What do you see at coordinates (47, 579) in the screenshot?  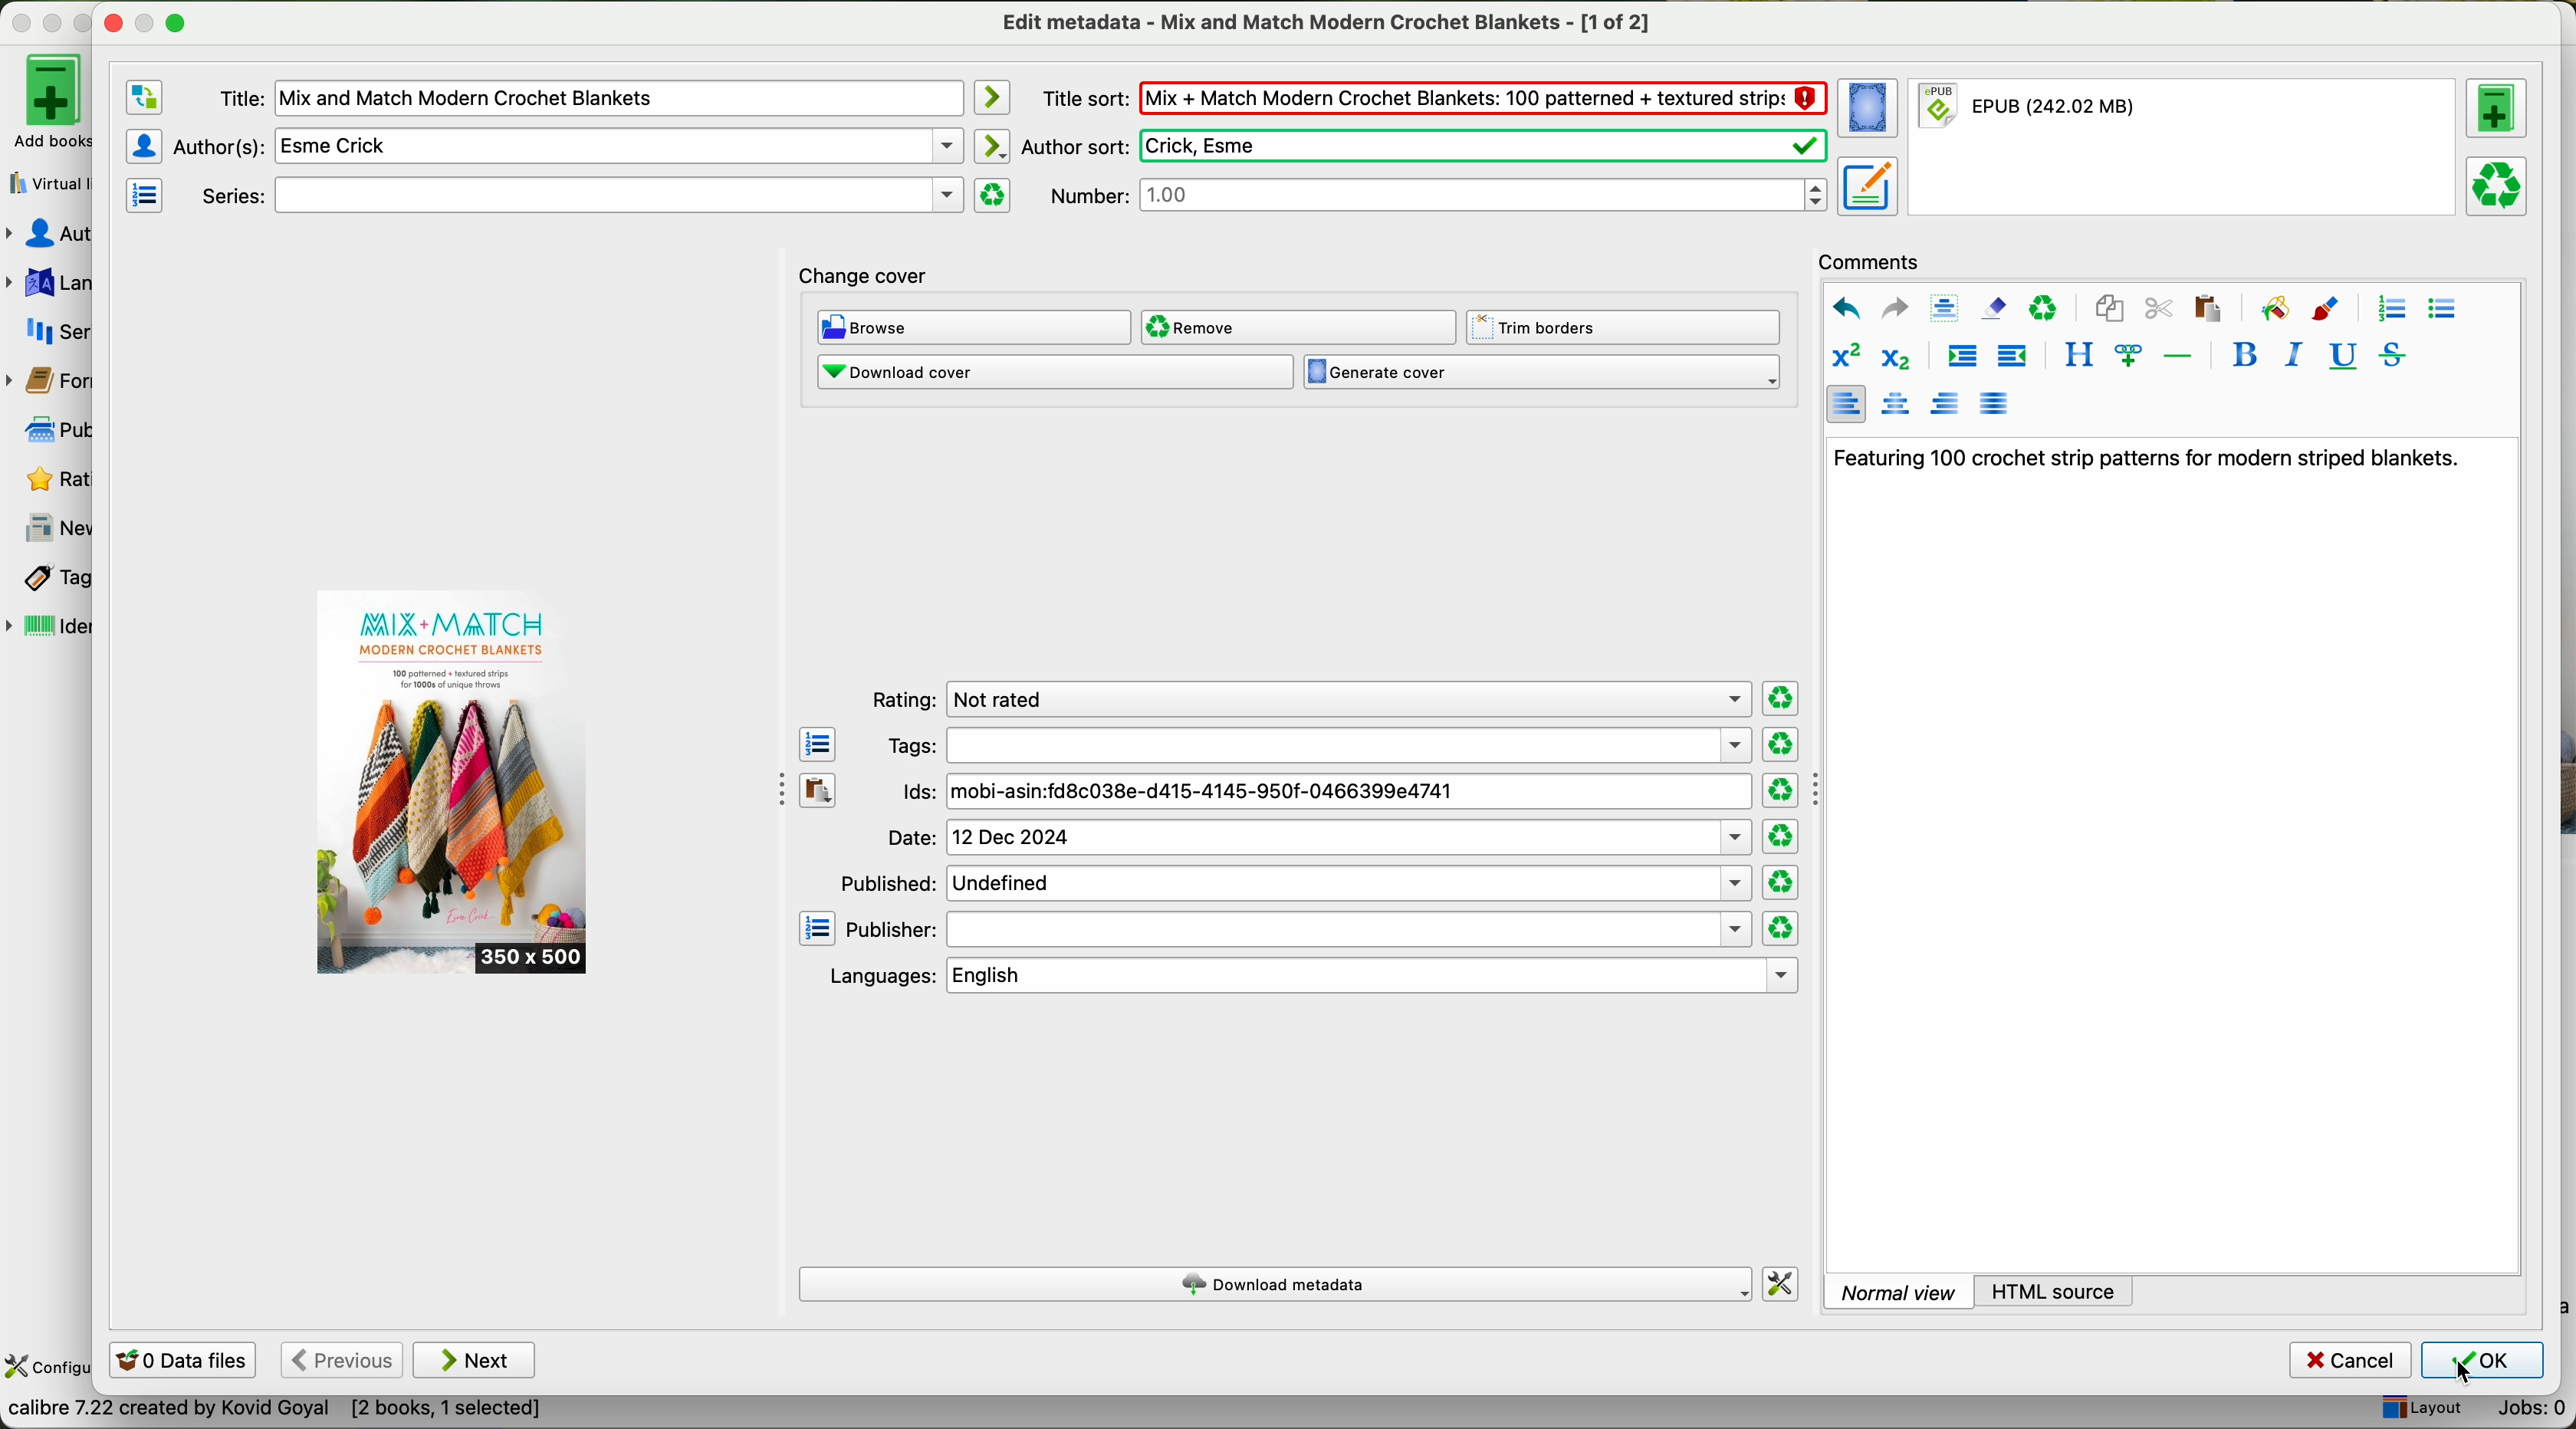 I see `tags` at bounding box center [47, 579].